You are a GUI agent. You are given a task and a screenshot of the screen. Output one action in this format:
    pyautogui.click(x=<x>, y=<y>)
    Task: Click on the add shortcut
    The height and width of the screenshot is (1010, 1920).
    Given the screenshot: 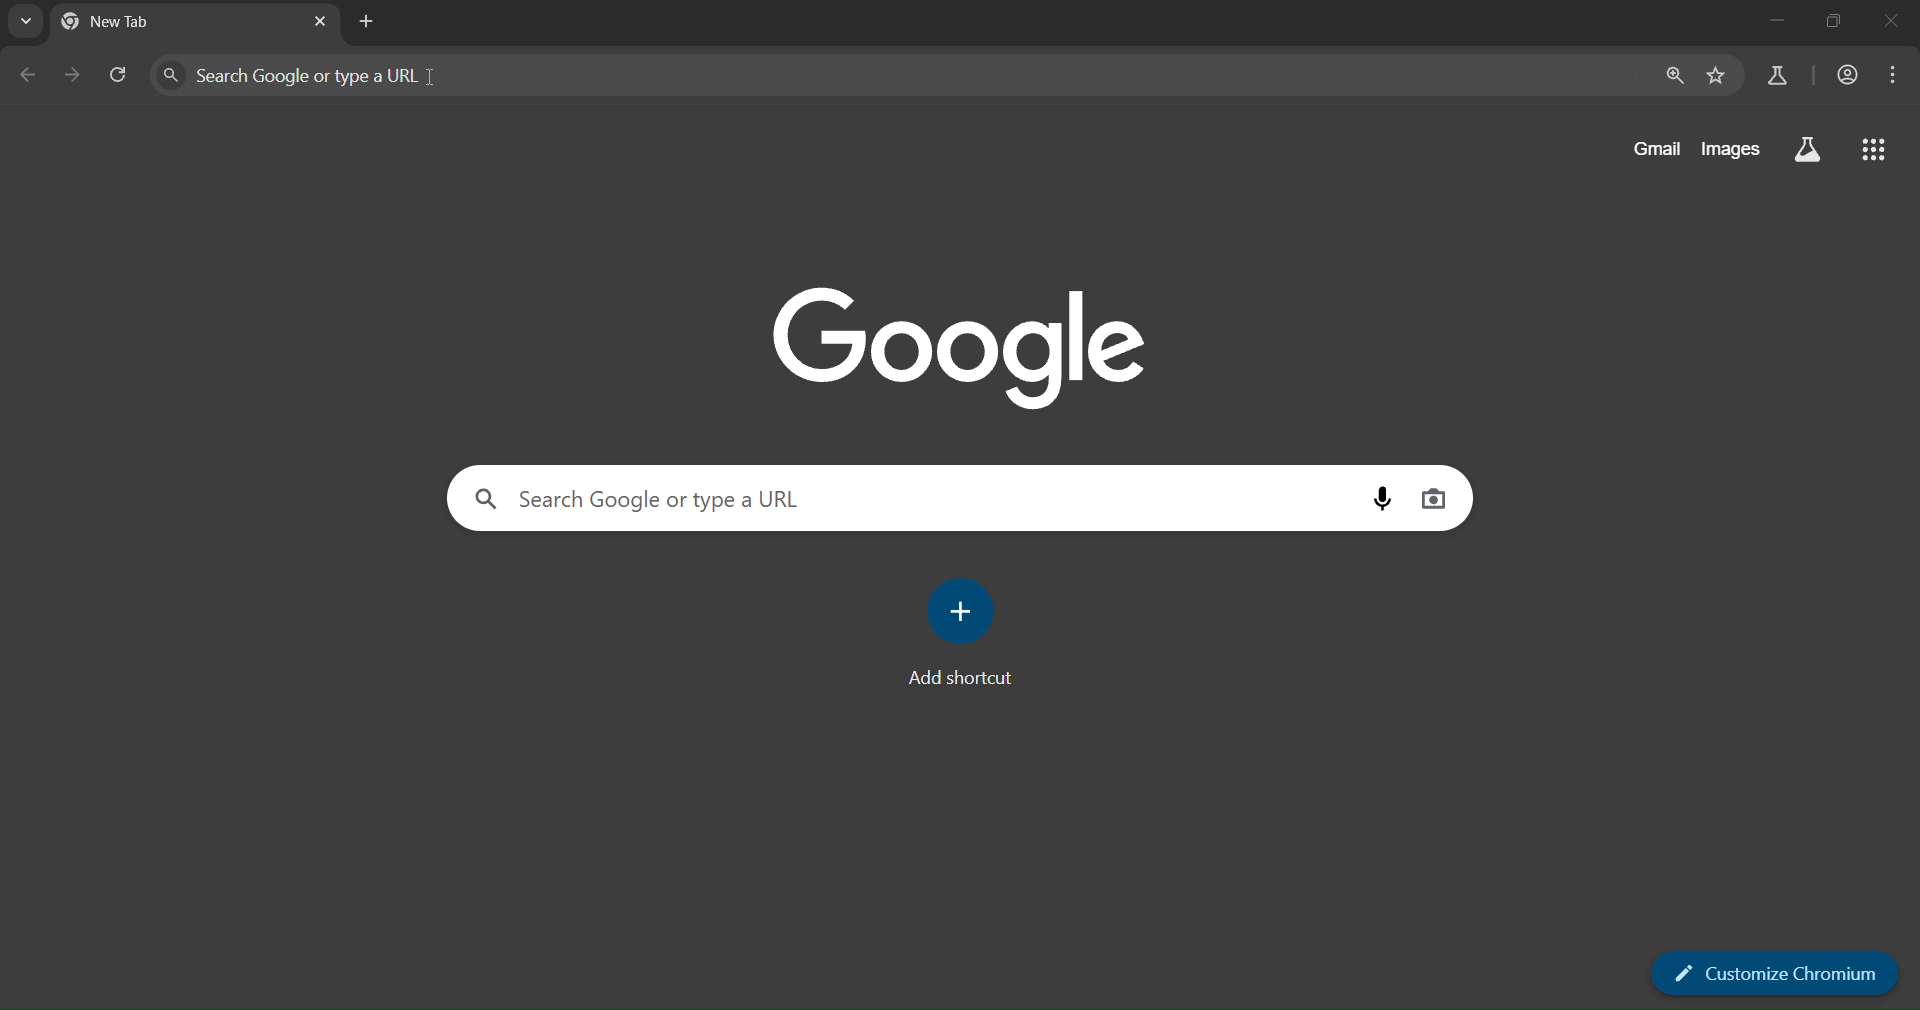 What is the action you would take?
    pyautogui.click(x=965, y=632)
    